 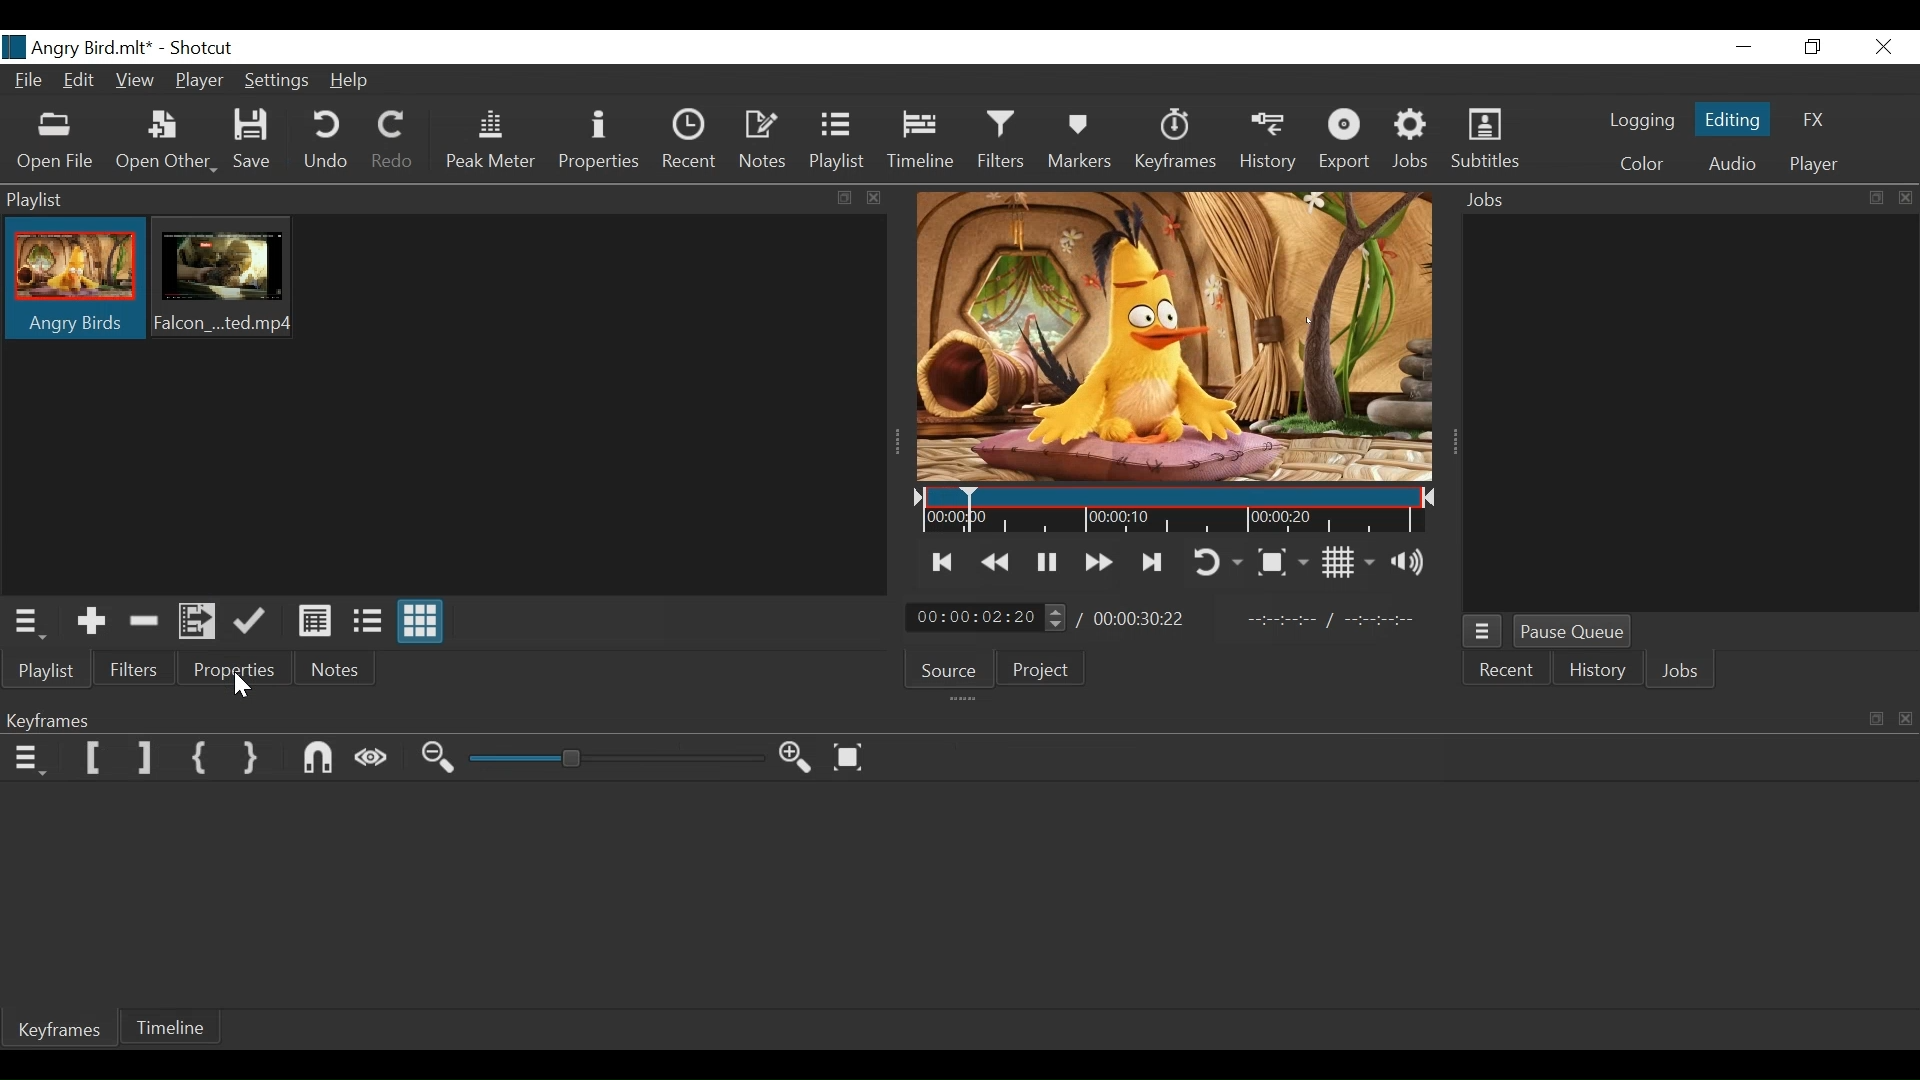 What do you see at coordinates (1729, 119) in the screenshot?
I see `Editing` at bounding box center [1729, 119].